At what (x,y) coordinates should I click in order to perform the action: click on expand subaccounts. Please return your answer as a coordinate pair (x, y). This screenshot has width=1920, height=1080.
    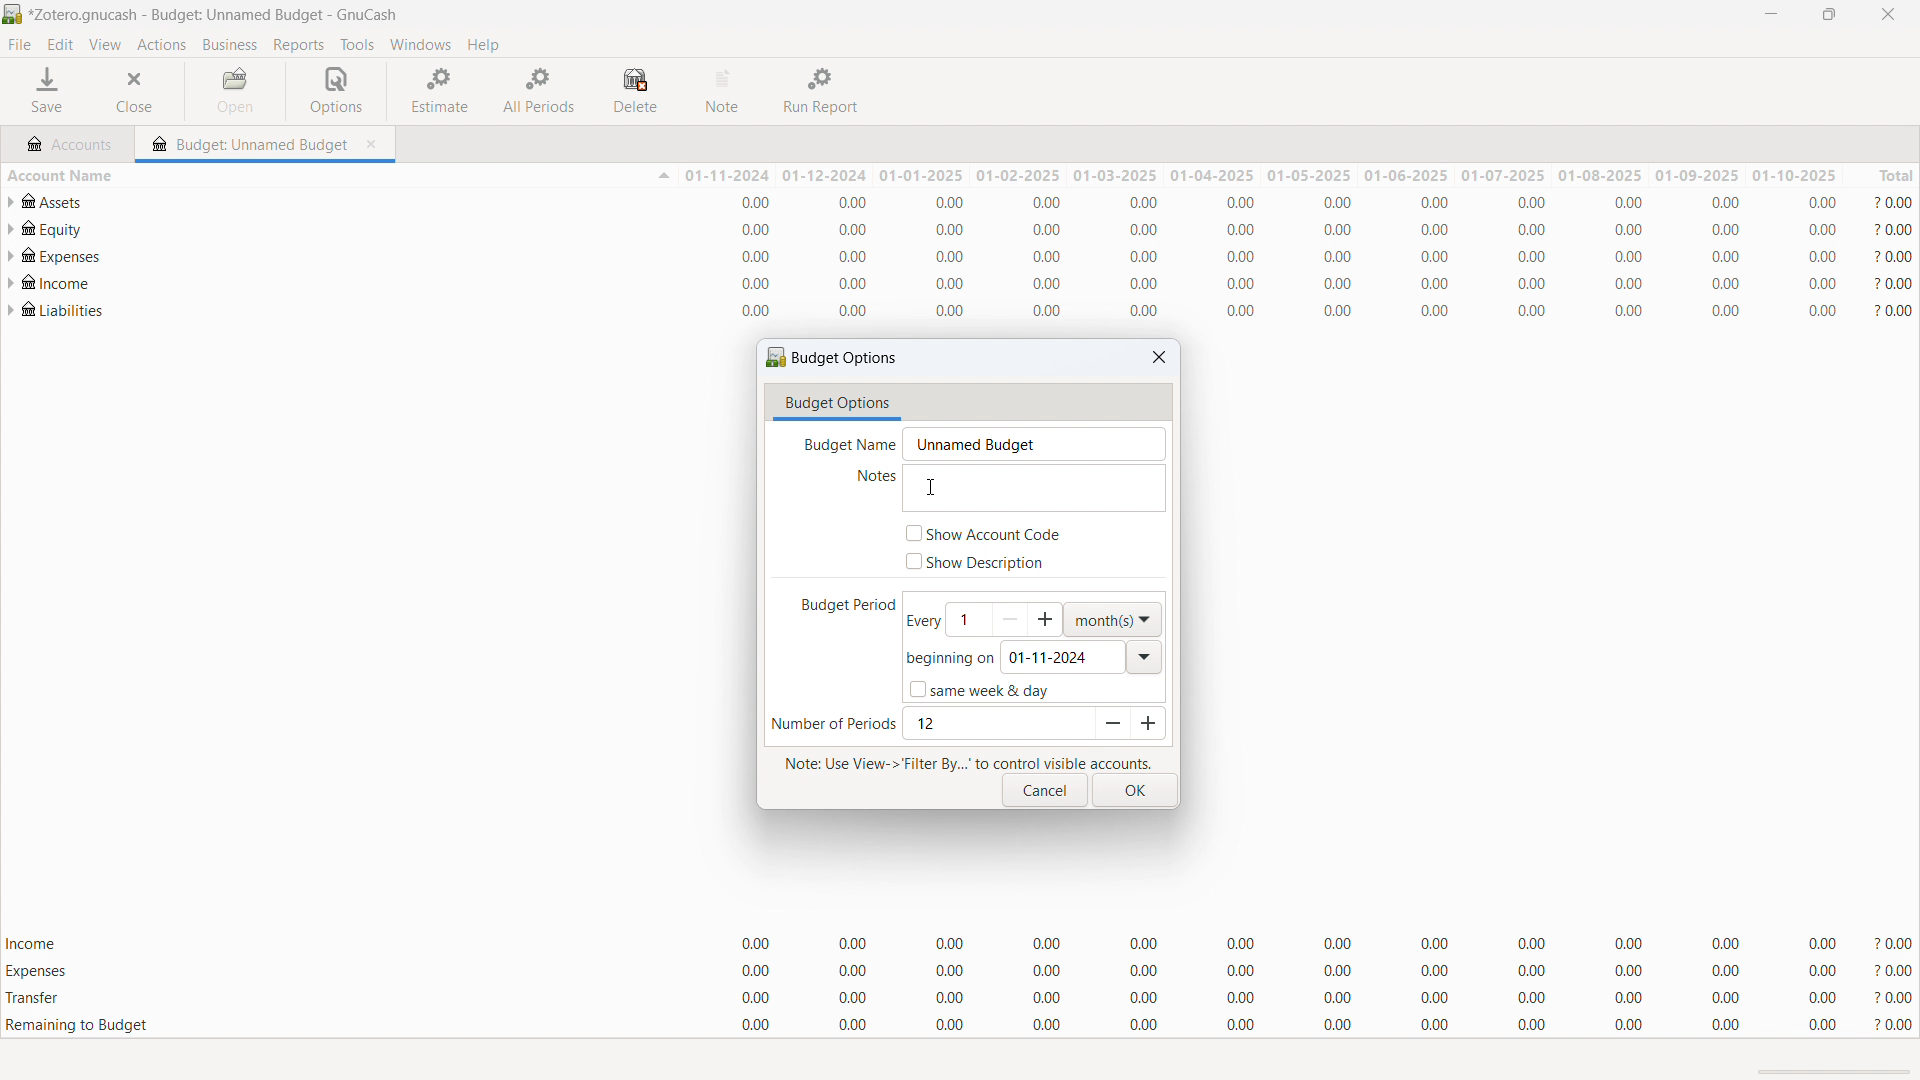
    Looking at the image, I should click on (12, 282).